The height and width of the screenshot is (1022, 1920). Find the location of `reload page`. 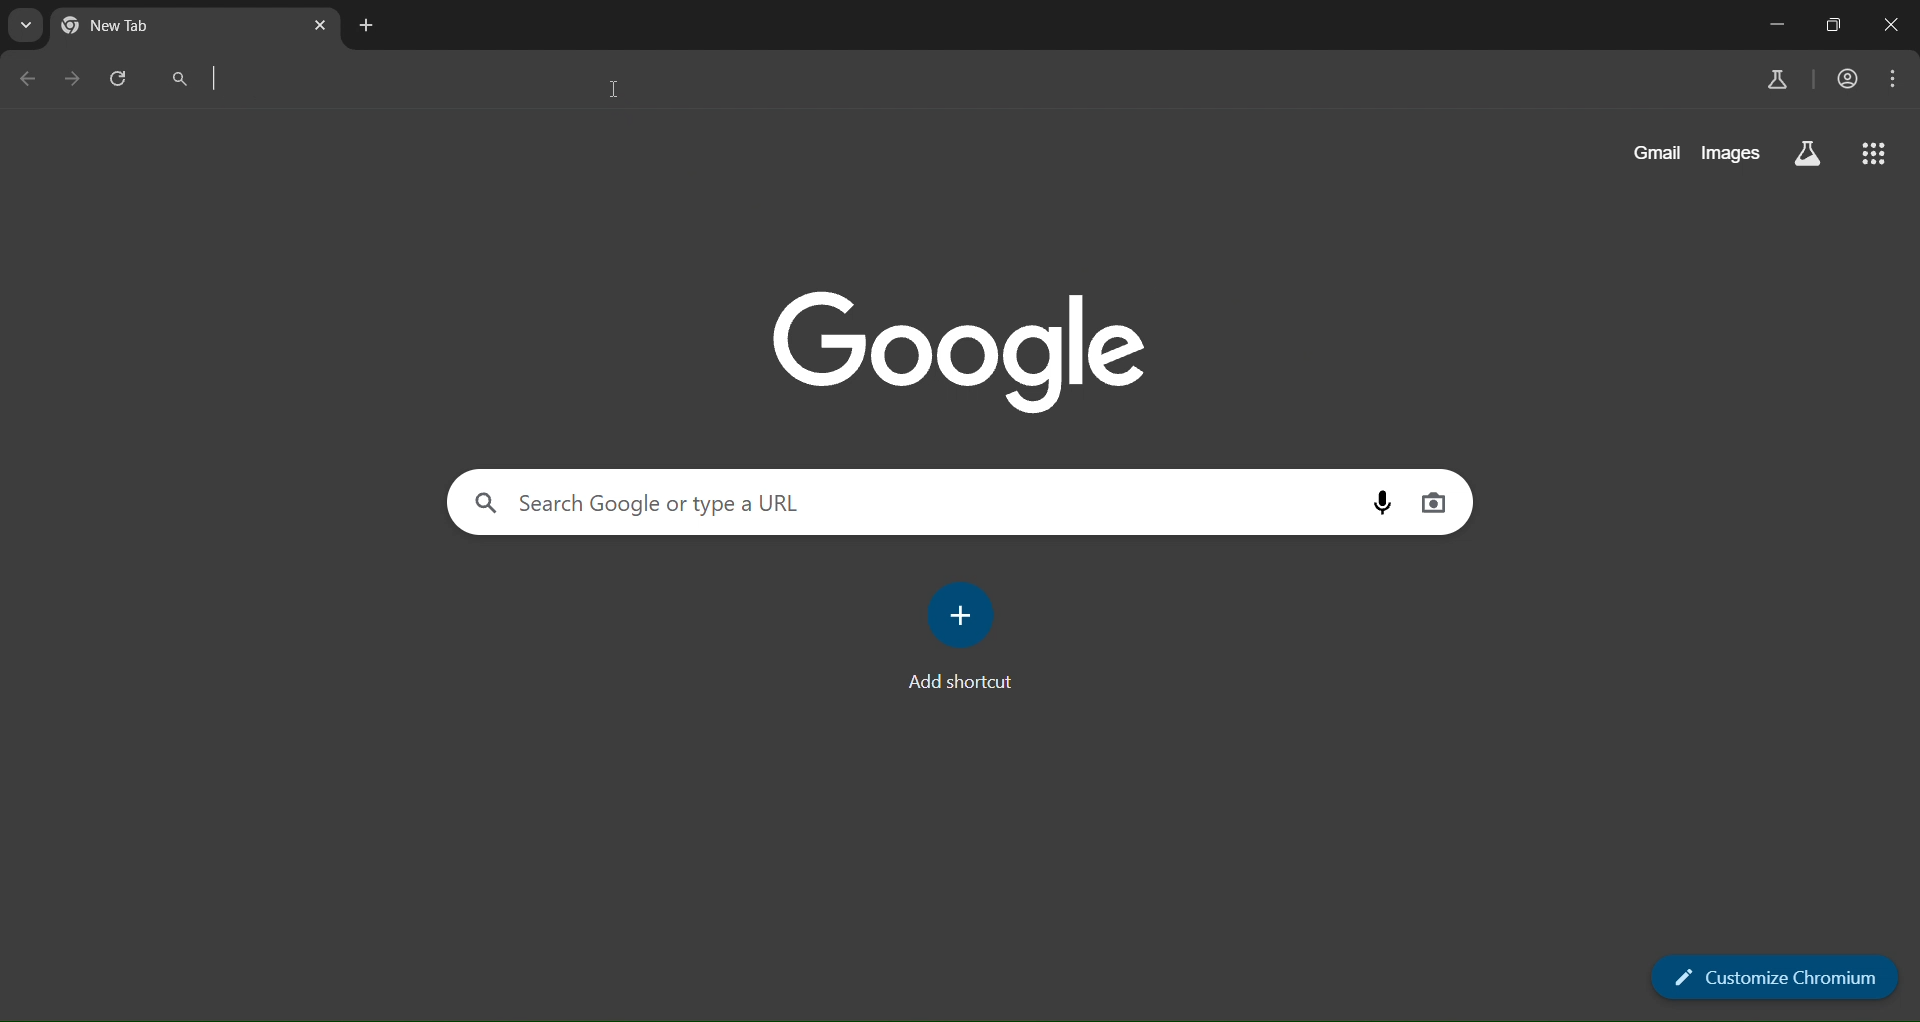

reload page is located at coordinates (120, 78).